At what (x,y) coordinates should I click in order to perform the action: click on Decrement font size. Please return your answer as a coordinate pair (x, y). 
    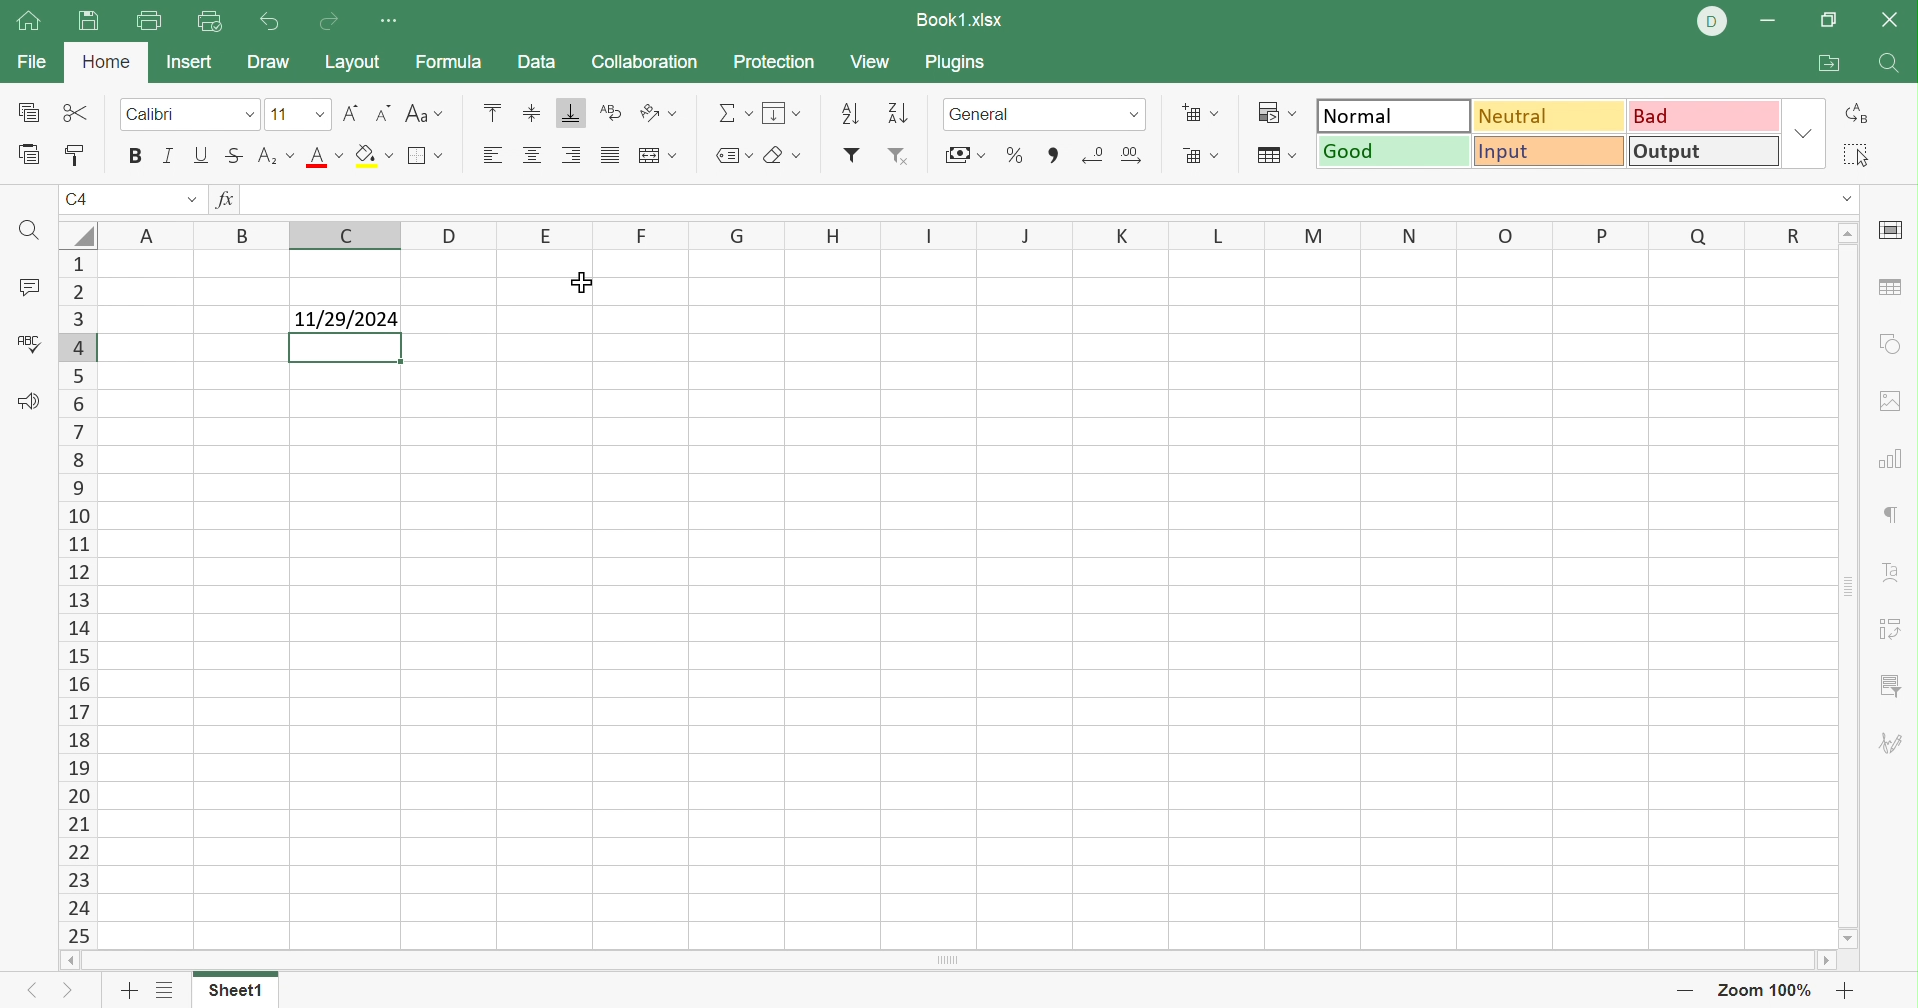
    Looking at the image, I should click on (379, 112).